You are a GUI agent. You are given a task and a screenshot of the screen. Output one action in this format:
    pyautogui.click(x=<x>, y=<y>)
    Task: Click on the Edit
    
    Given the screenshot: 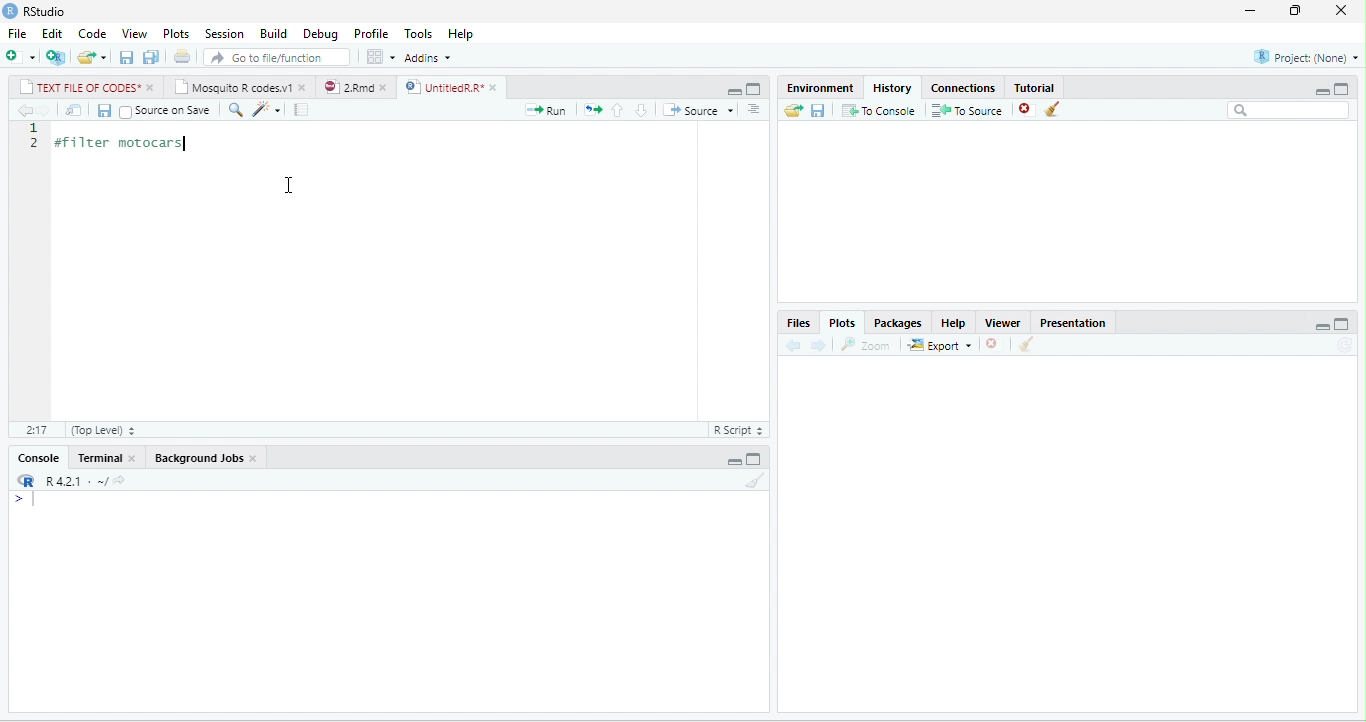 What is the action you would take?
    pyautogui.click(x=52, y=33)
    